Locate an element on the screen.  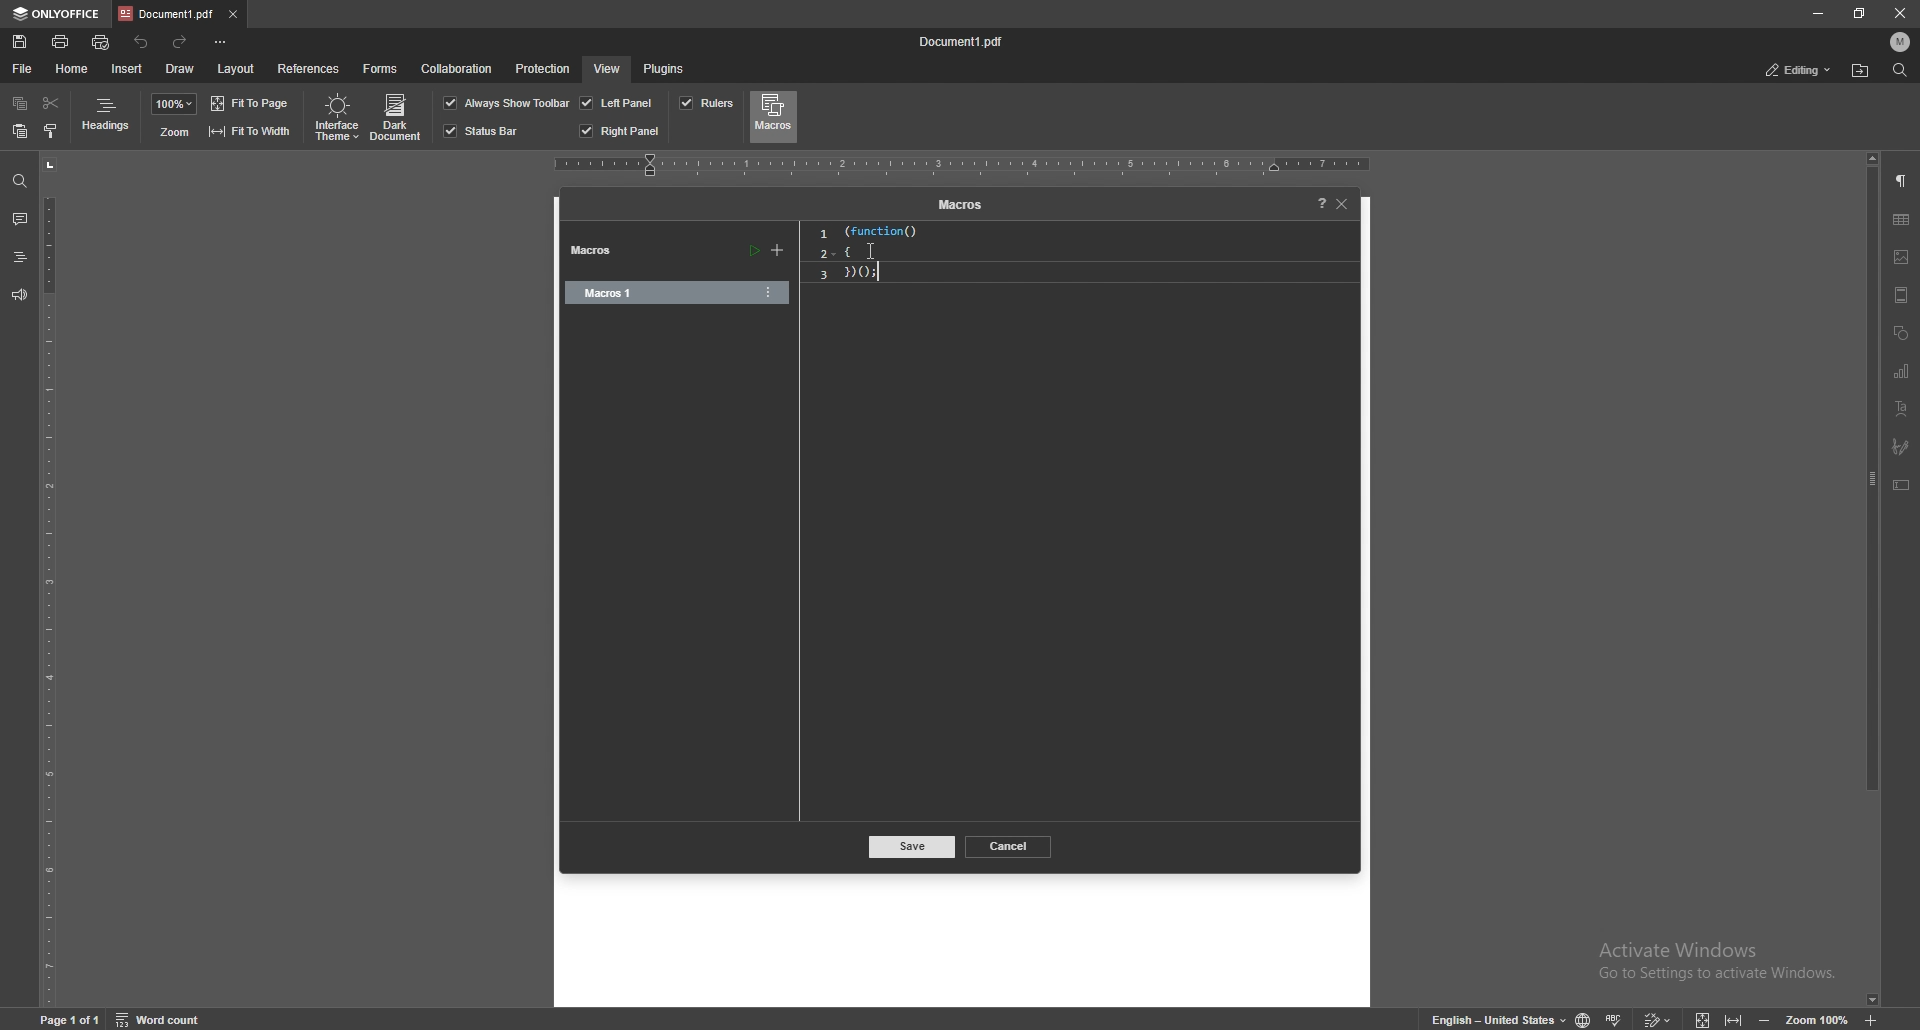
minimize is located at coordinates (1819, 14).